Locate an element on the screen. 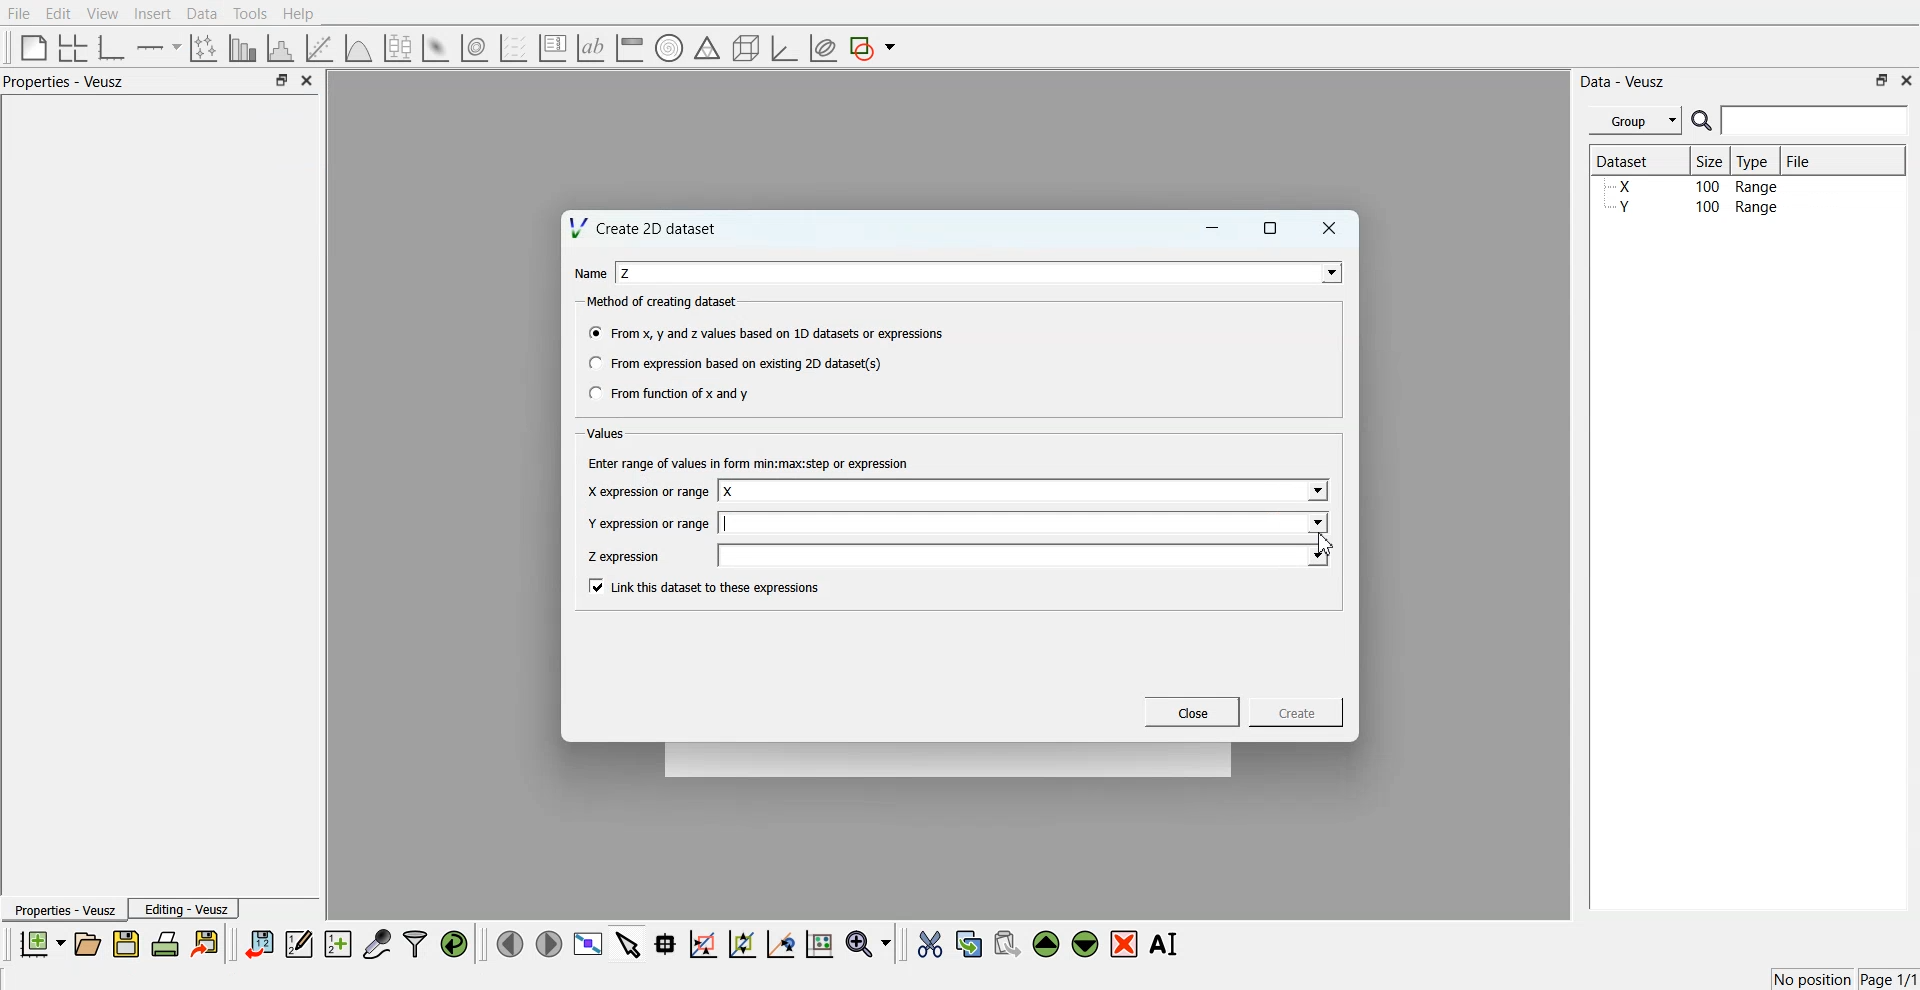 The height and width of the screenshot is (990, 1920). Sl (7 From expression based on existing 2D dataset(s) is located at coordinates (734, 363).